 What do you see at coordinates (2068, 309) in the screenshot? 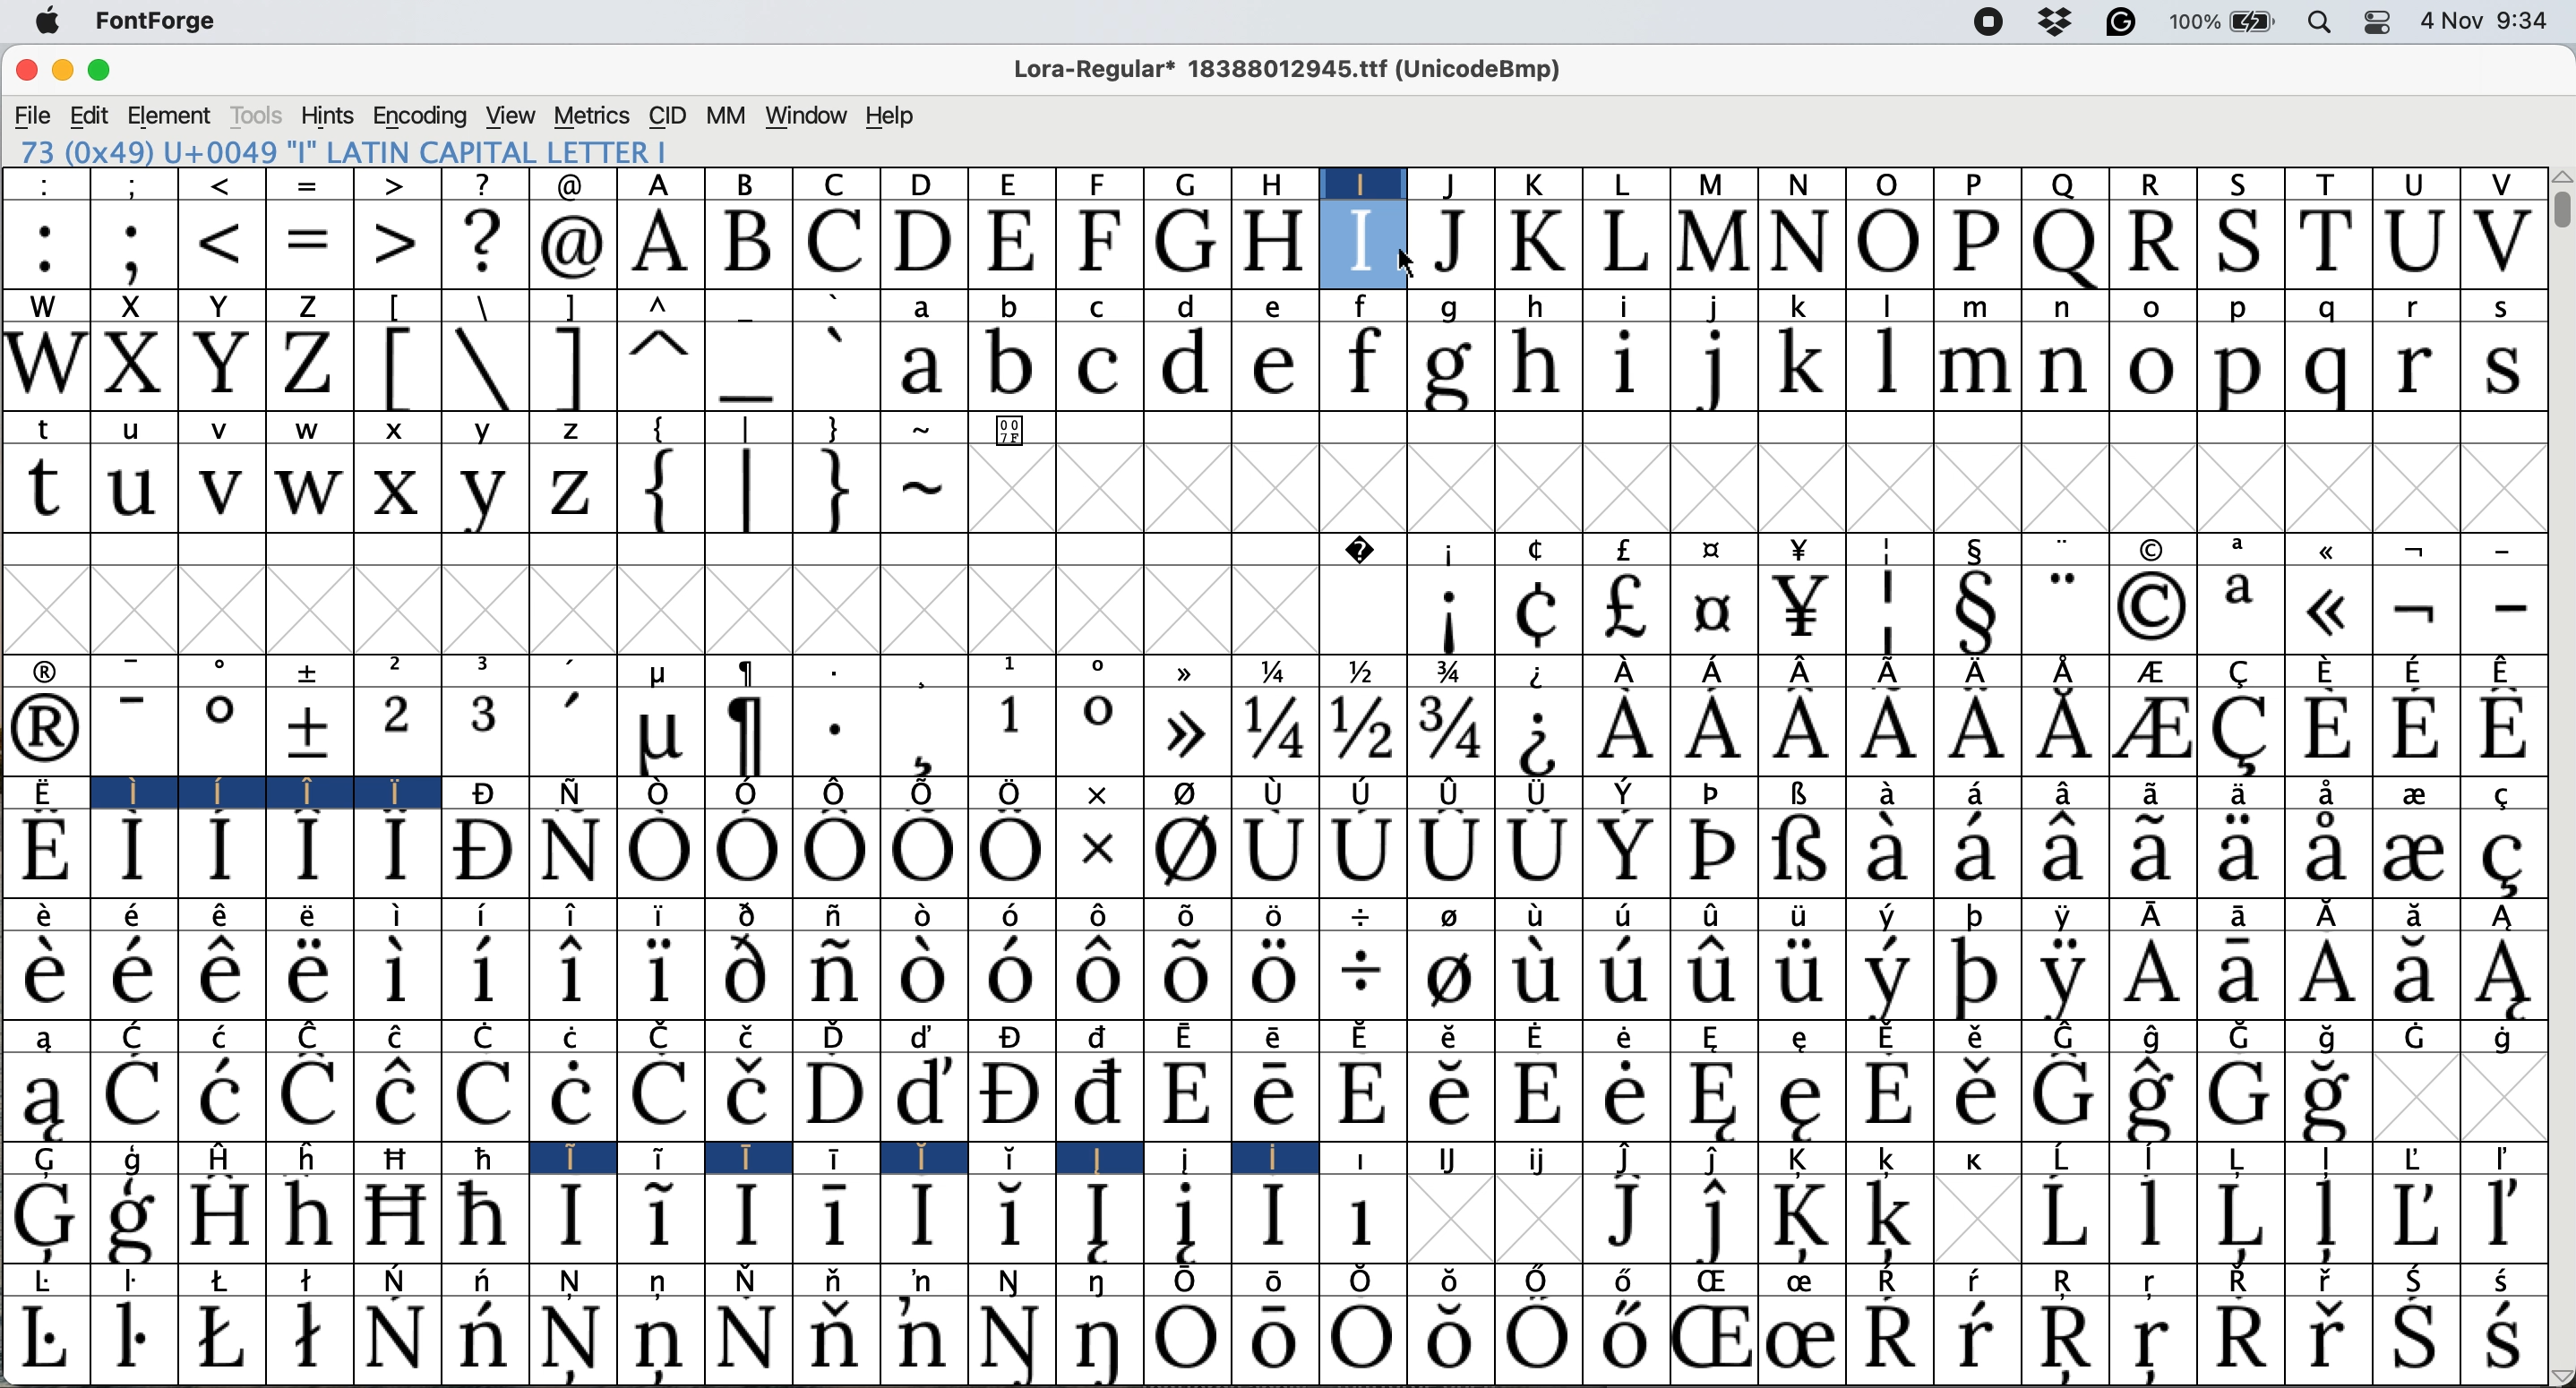
I see `n` at bounding box center [2068, 309].